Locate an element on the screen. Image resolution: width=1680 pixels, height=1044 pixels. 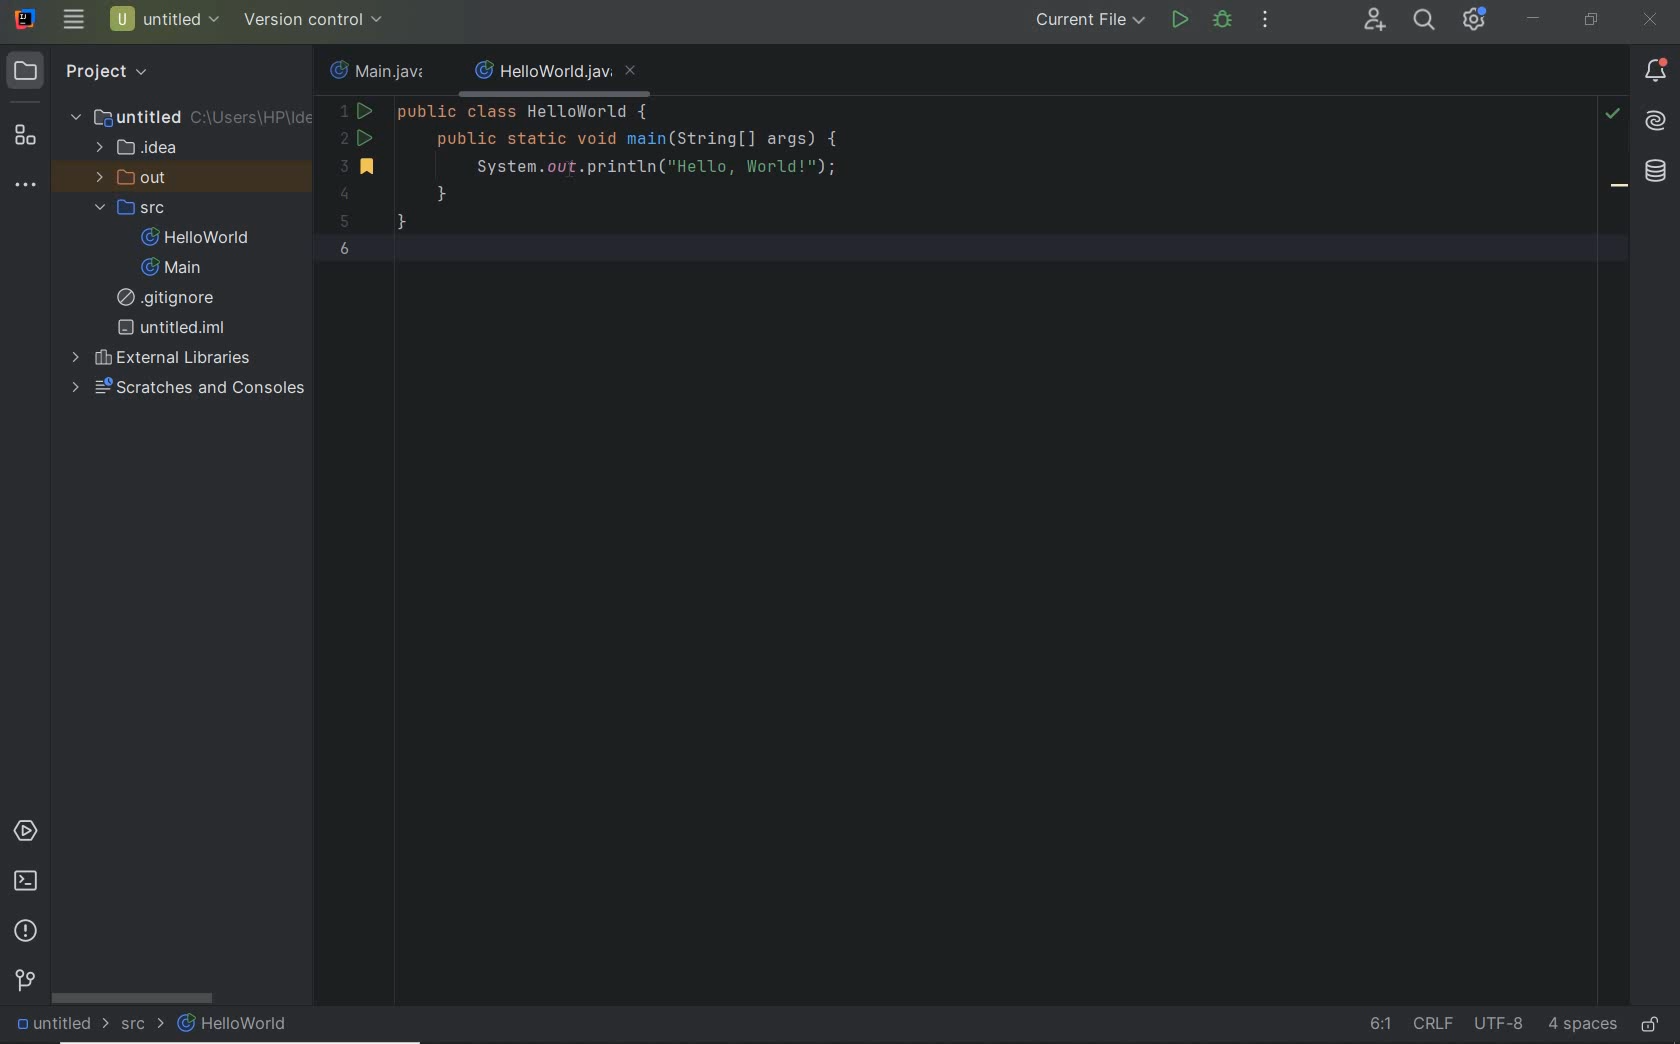
main is located at coordinates (171, 268).